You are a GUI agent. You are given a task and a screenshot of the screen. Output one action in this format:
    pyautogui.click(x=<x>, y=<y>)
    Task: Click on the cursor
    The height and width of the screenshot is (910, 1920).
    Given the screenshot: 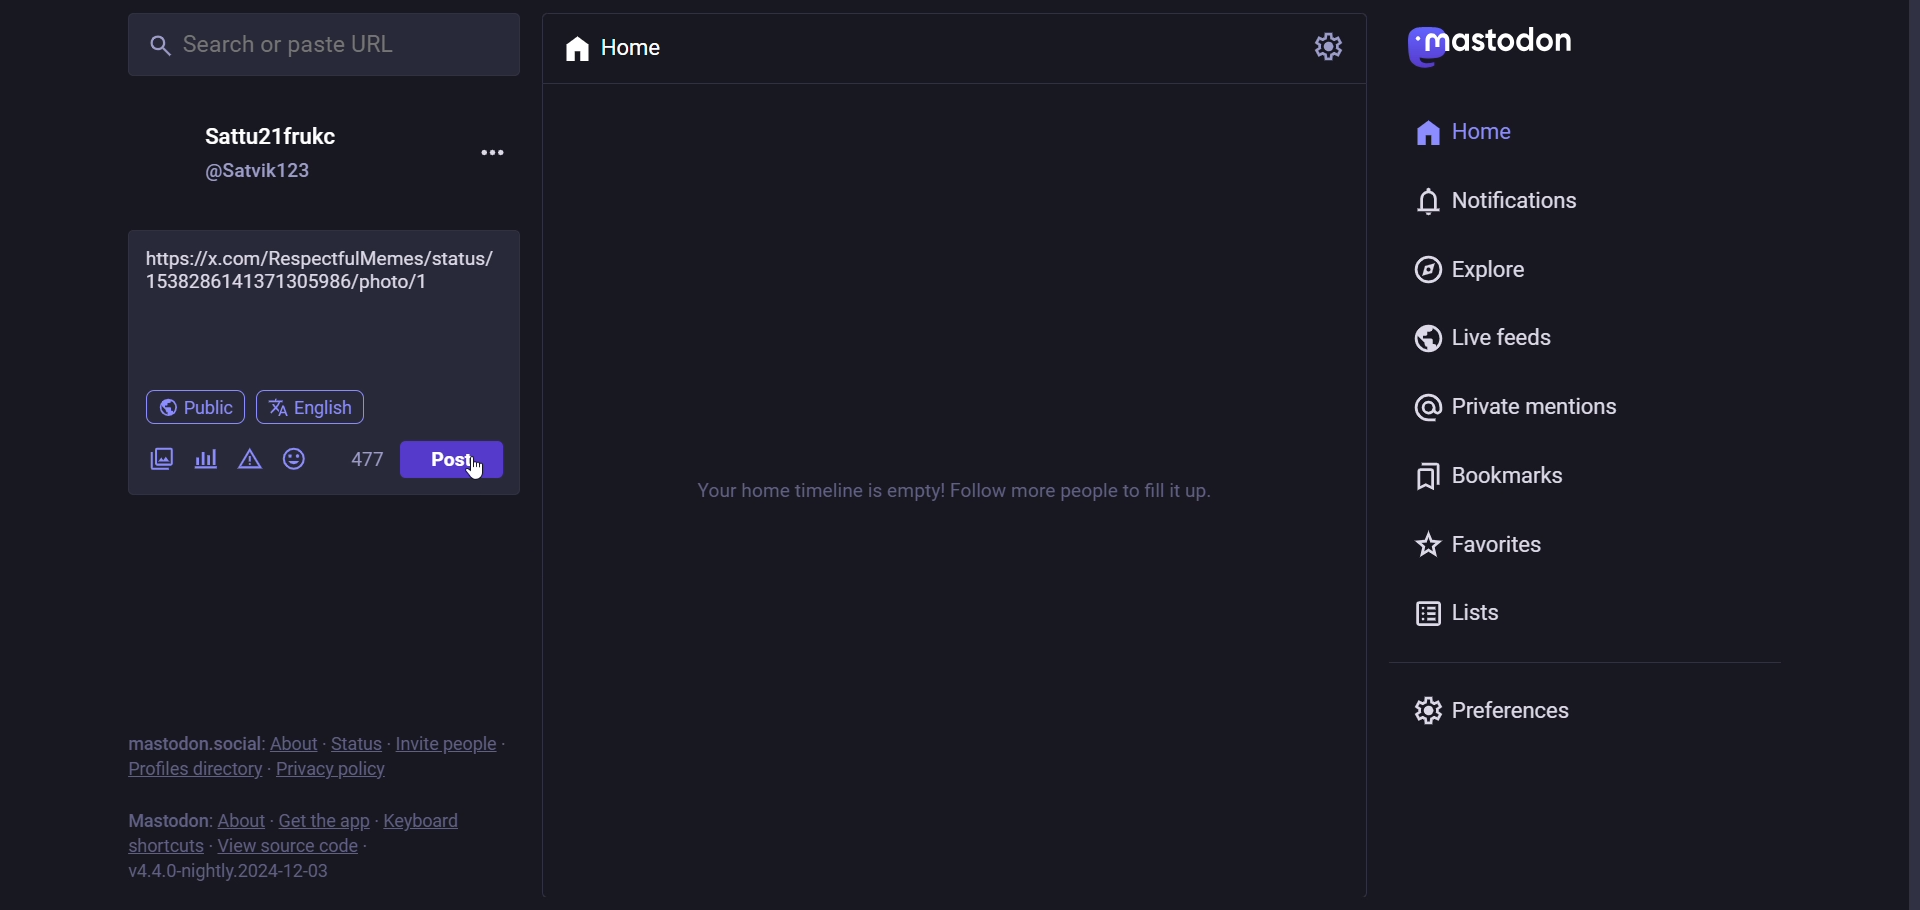 What is the action you would take?
    pyautogui.click(x=502, y=487)
    